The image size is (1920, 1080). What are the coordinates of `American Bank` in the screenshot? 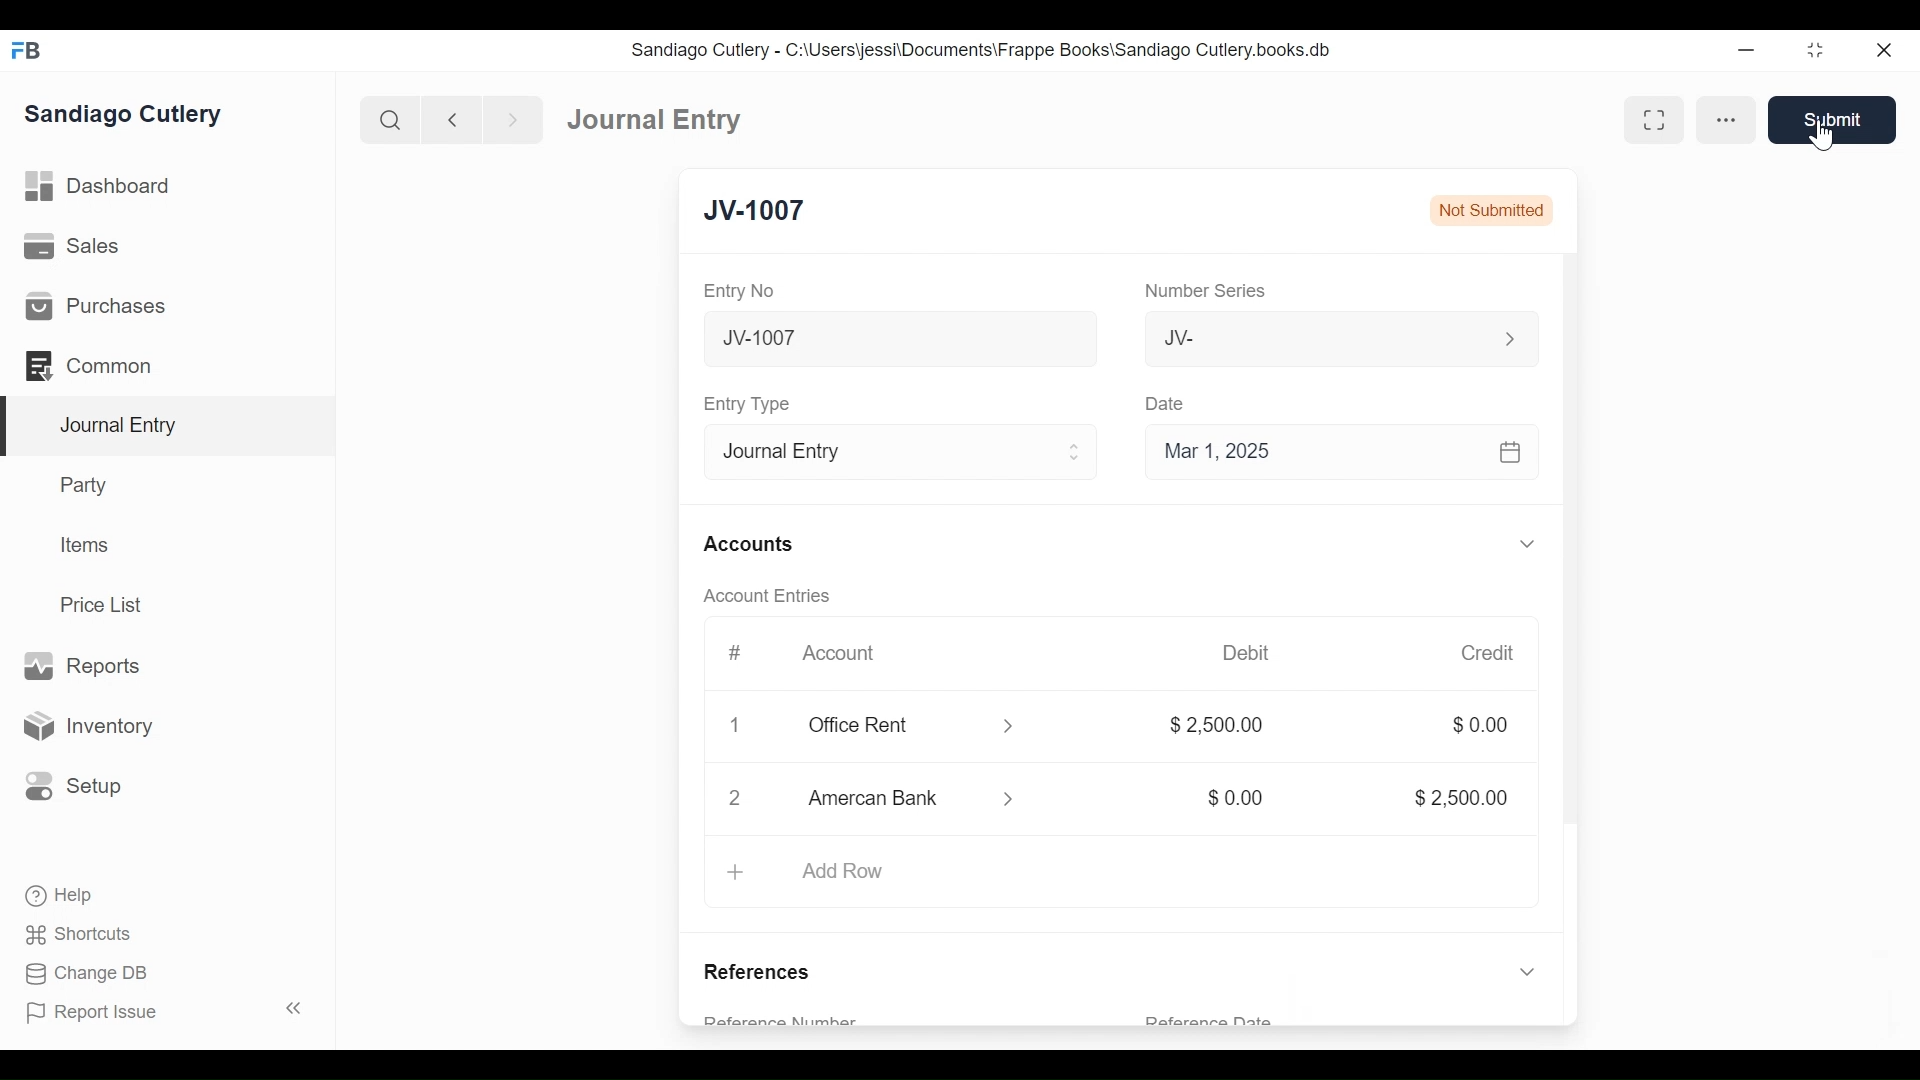 It's located at (921, 802).